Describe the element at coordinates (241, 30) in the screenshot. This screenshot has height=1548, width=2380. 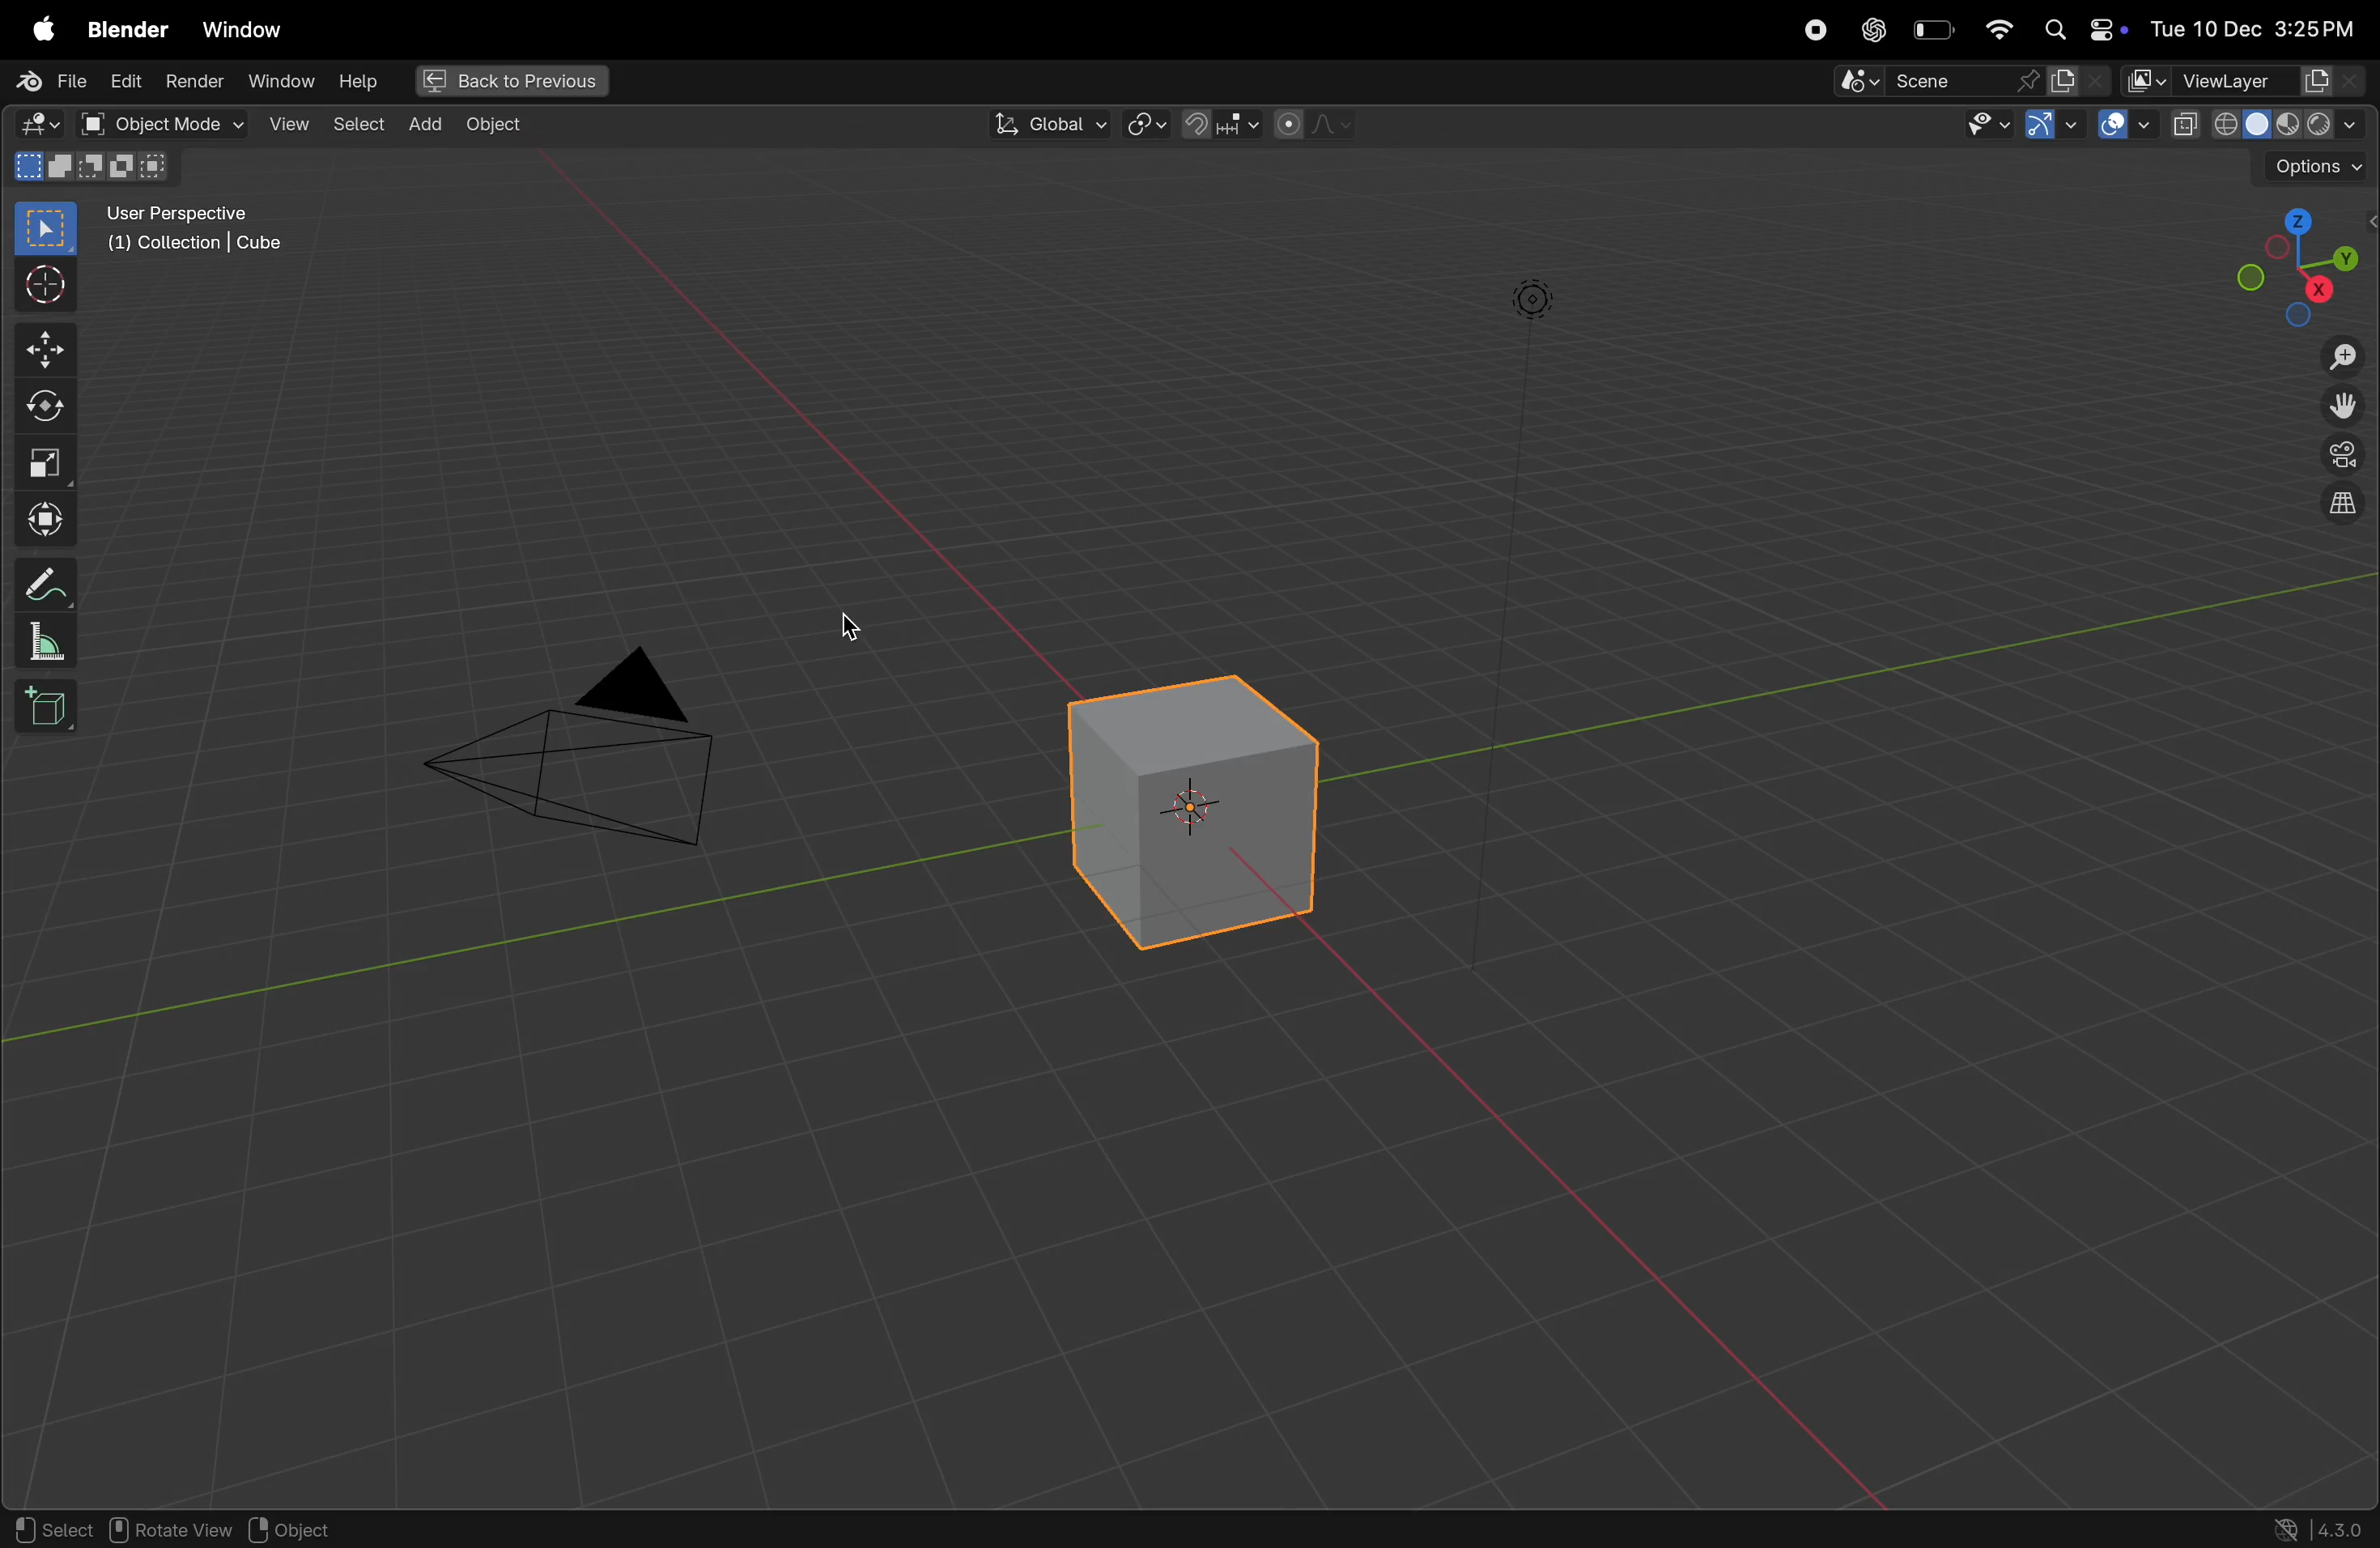
I see `Window` at that location.